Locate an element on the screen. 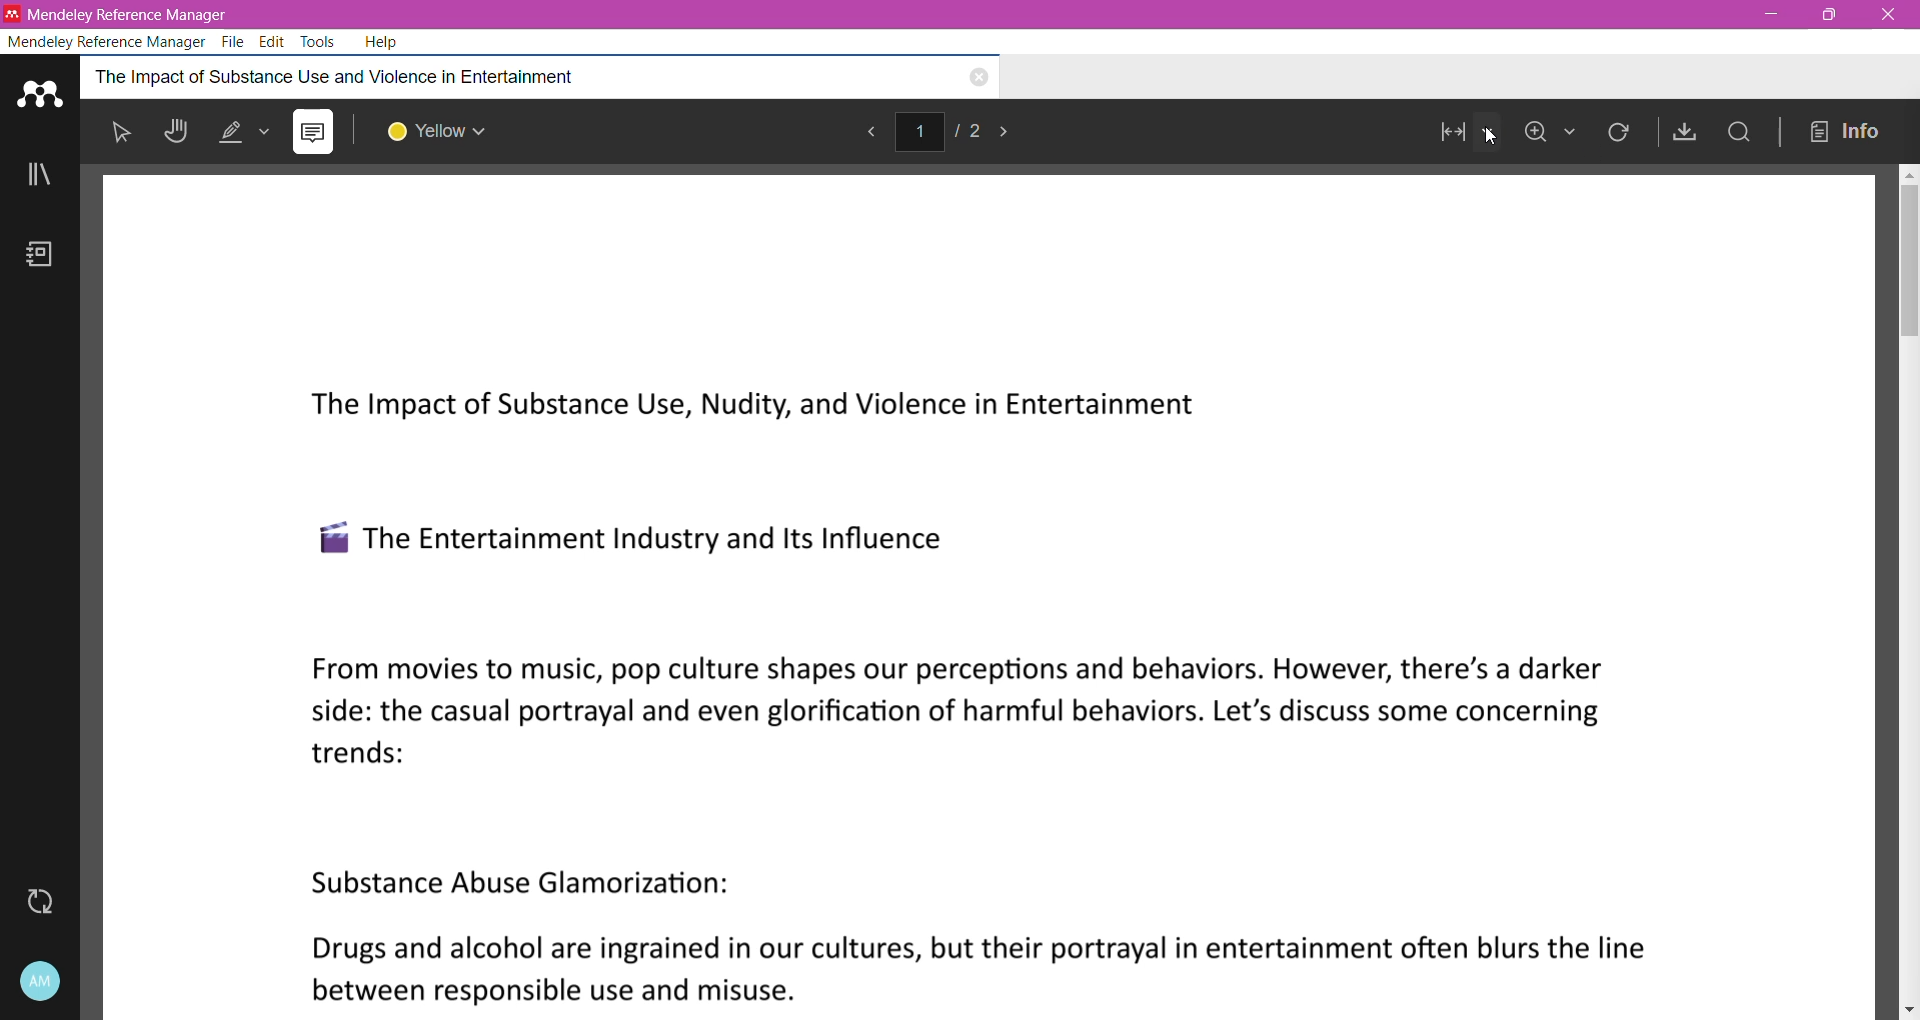  Close the Document is located at coordinates (978, 79).